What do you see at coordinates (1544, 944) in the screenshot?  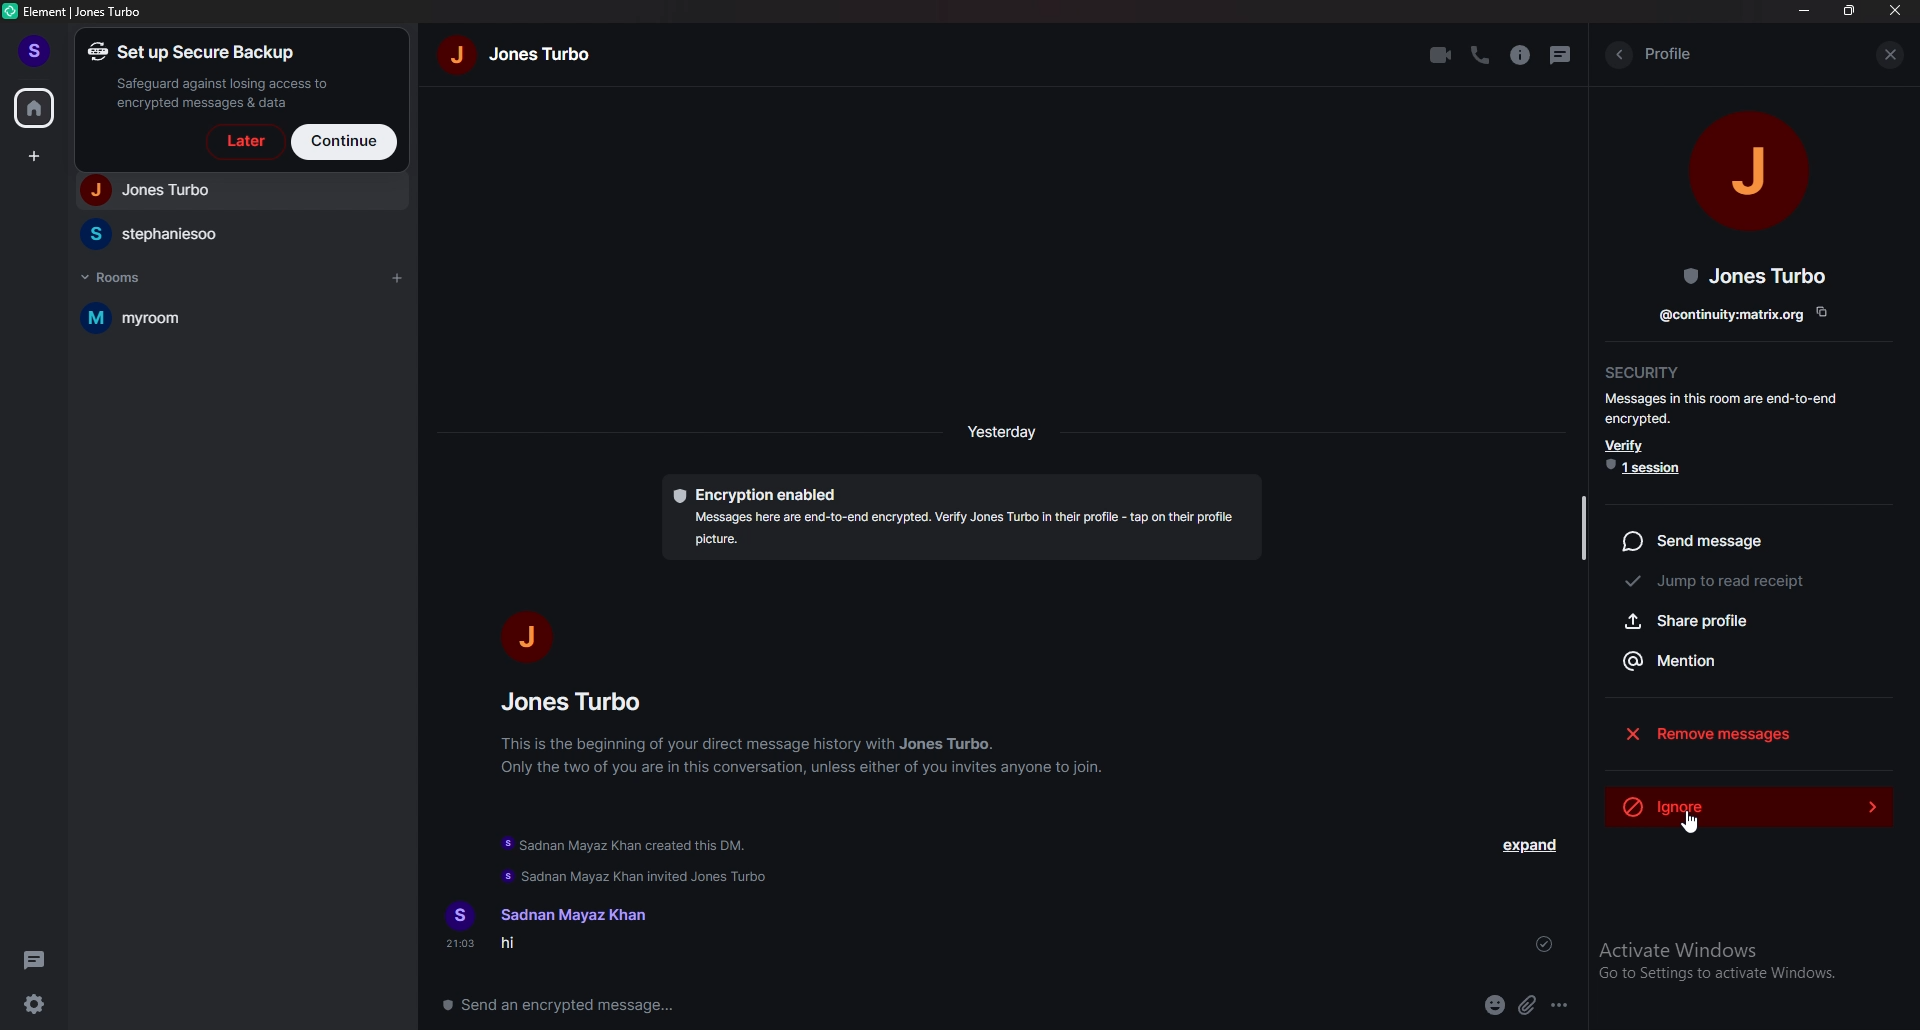 I see `sent` at bounding box center [1544, 944].